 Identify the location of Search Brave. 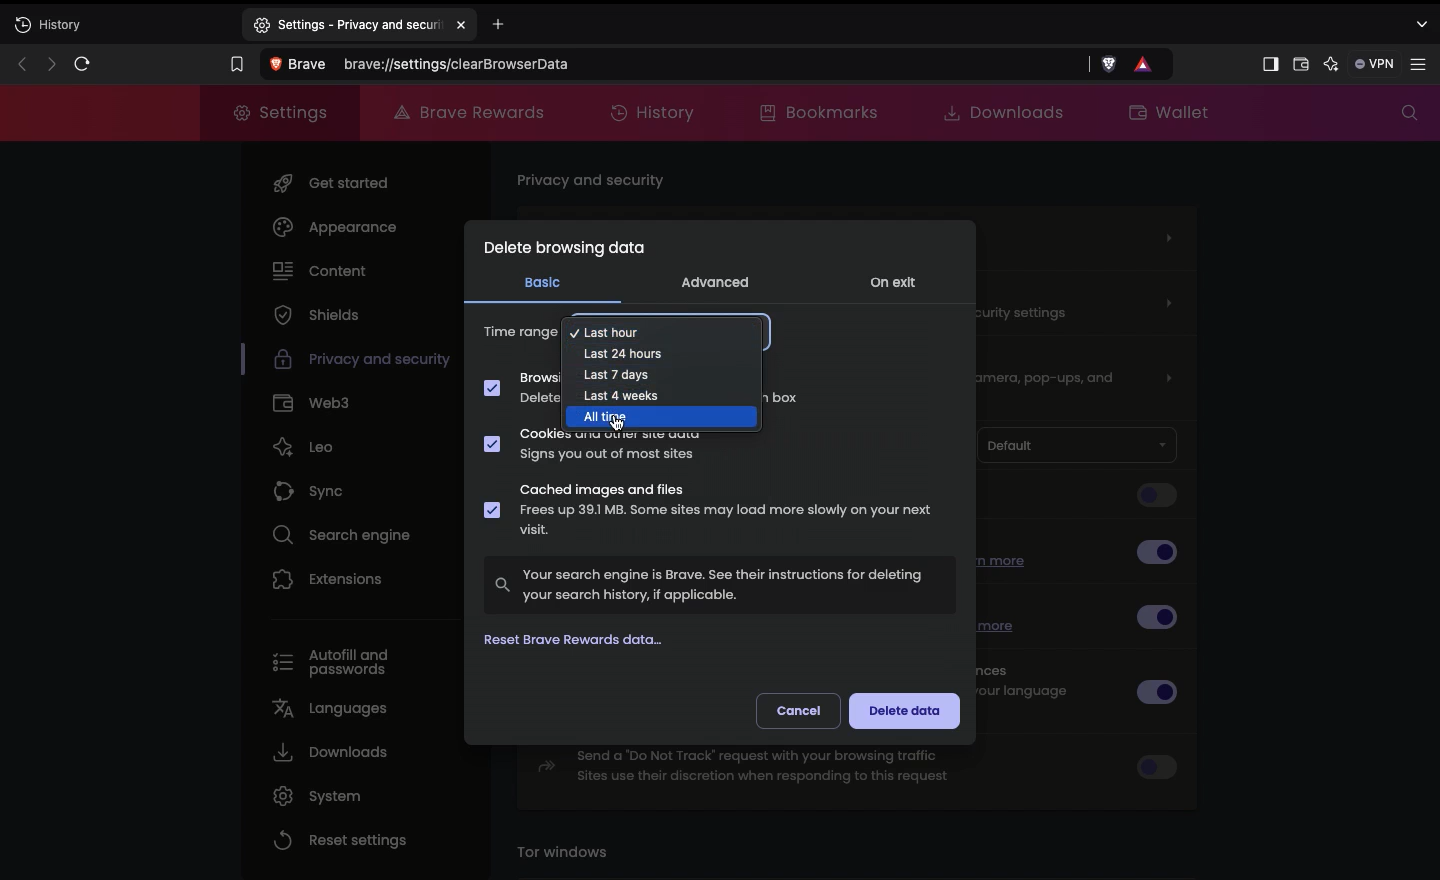
(671, 64).